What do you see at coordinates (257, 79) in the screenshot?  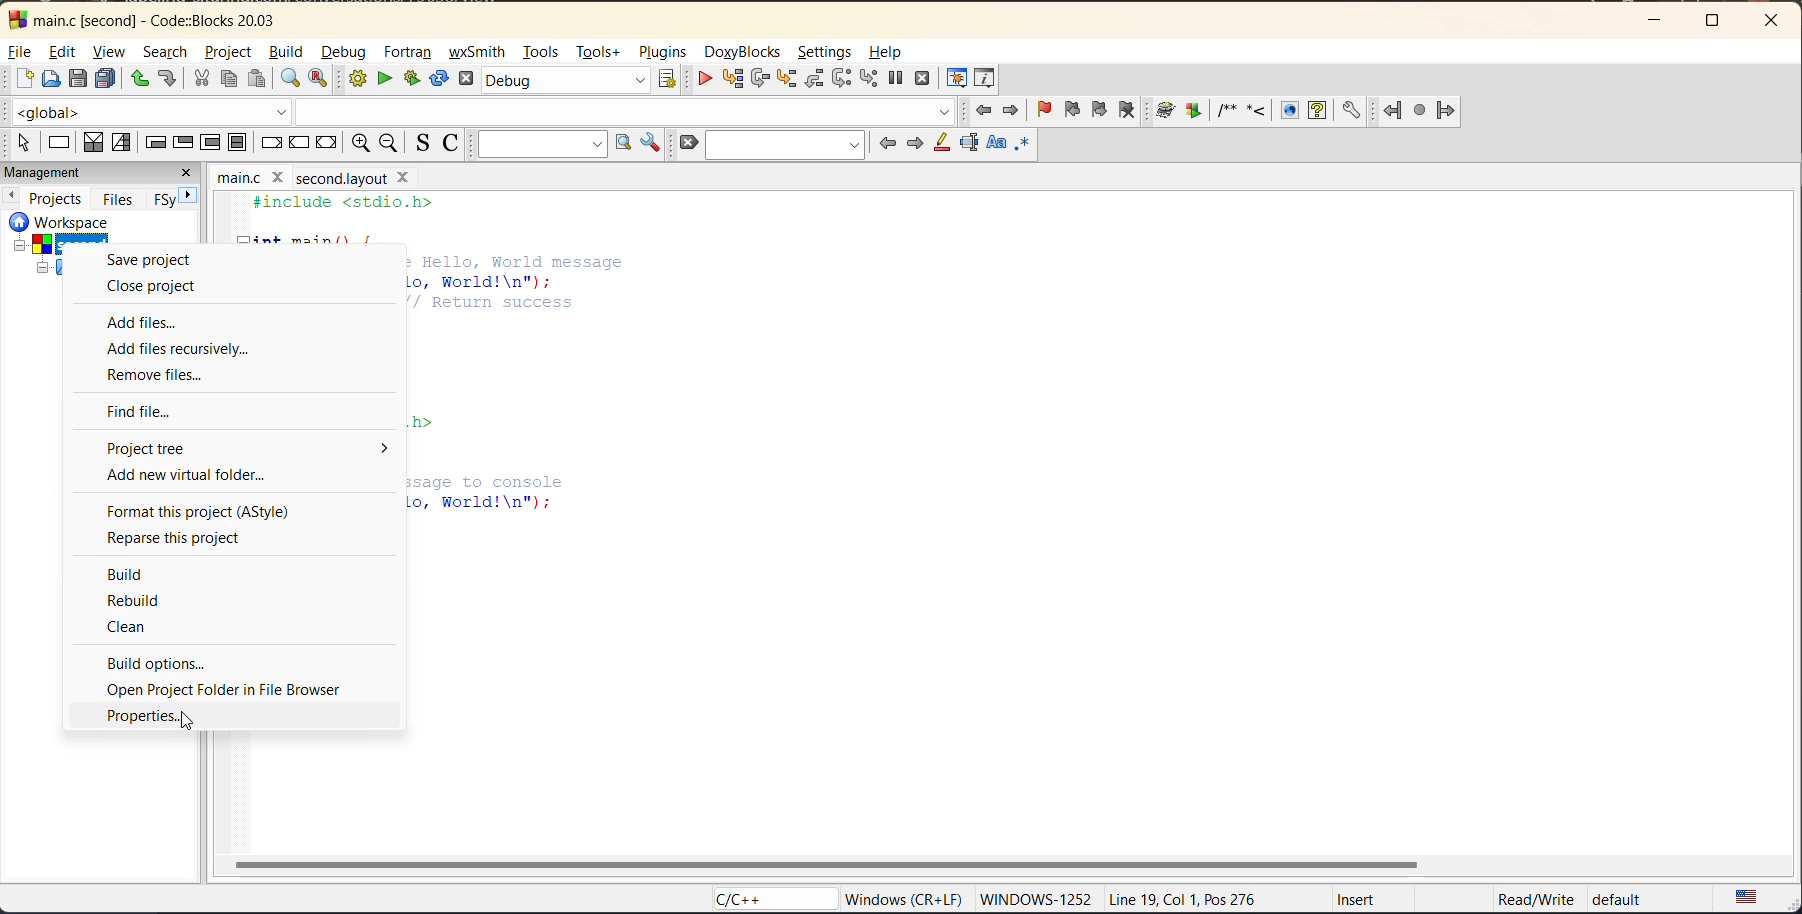 I see `paste` at bounding box center [257, 79].